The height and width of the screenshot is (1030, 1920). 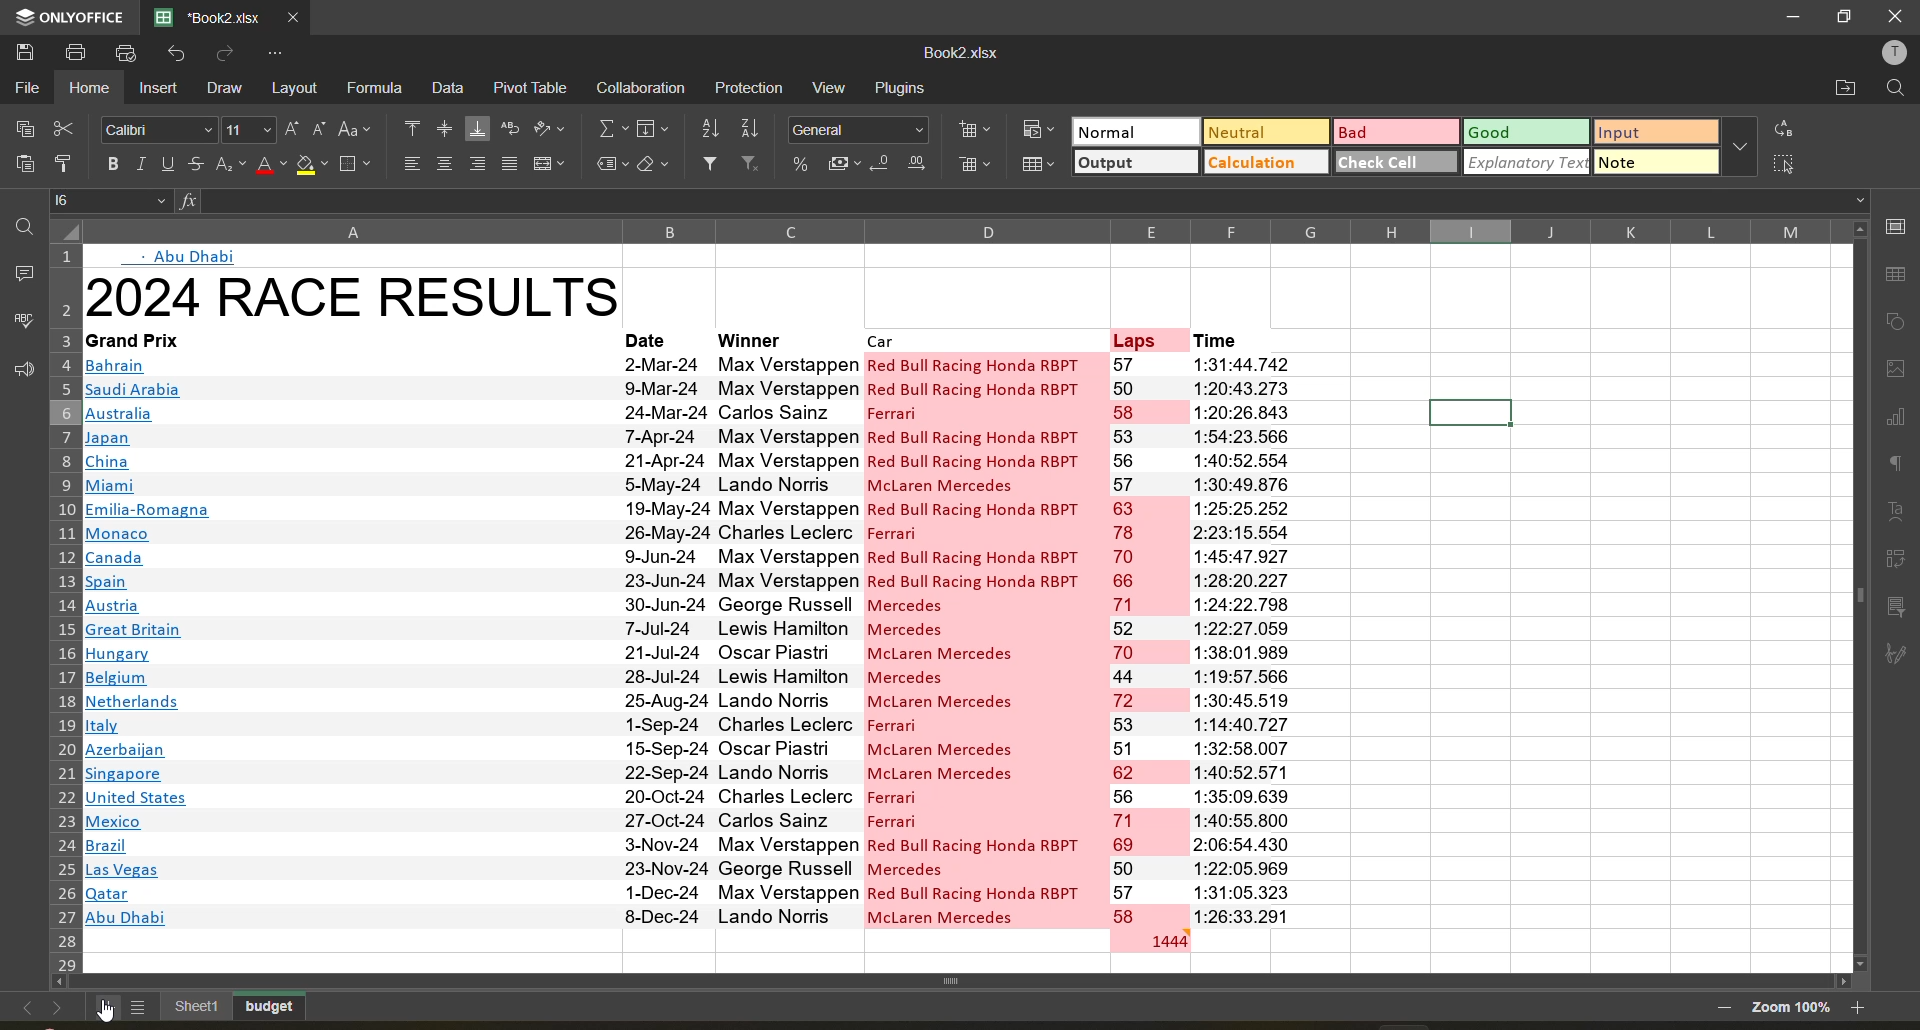 What do you see at coordinates (845, 163) in the screenshot?
I see `accounting` at bounding box center [845, 163].